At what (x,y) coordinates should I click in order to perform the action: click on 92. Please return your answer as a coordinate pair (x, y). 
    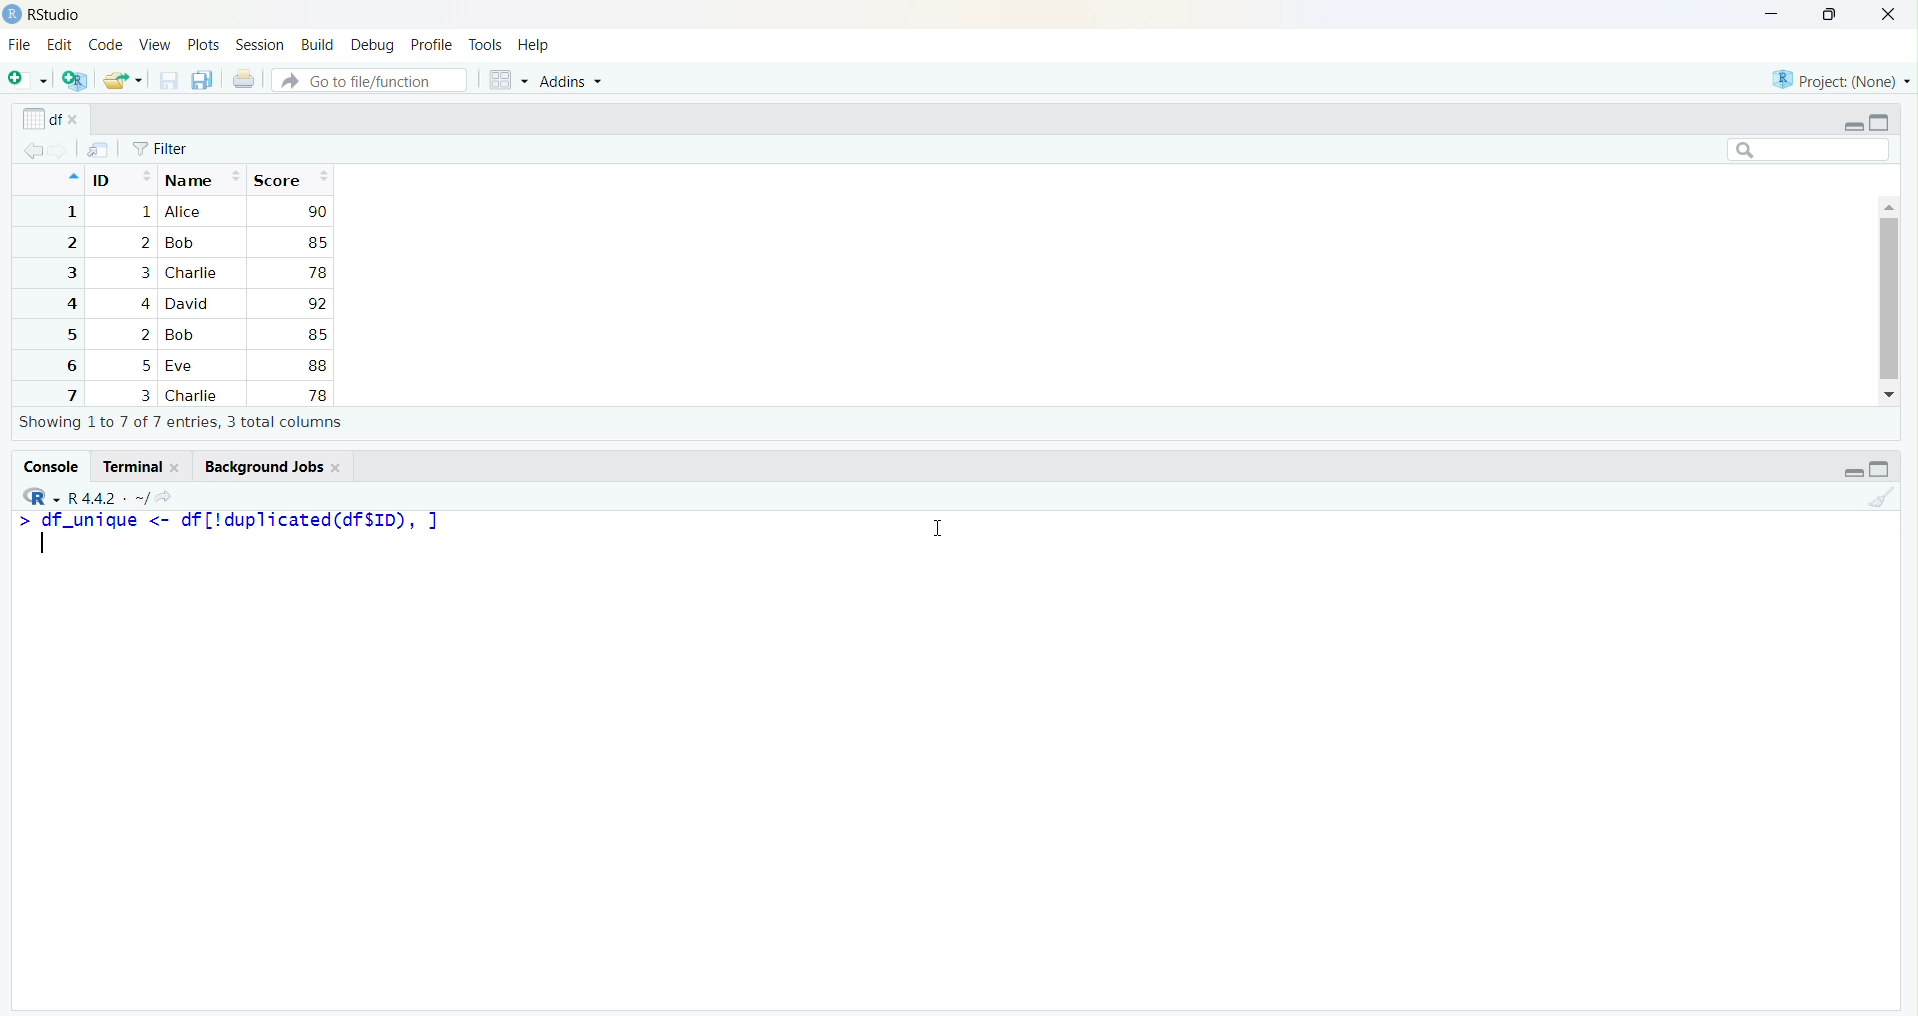
    Looking at the image, I should click on (316, 304).